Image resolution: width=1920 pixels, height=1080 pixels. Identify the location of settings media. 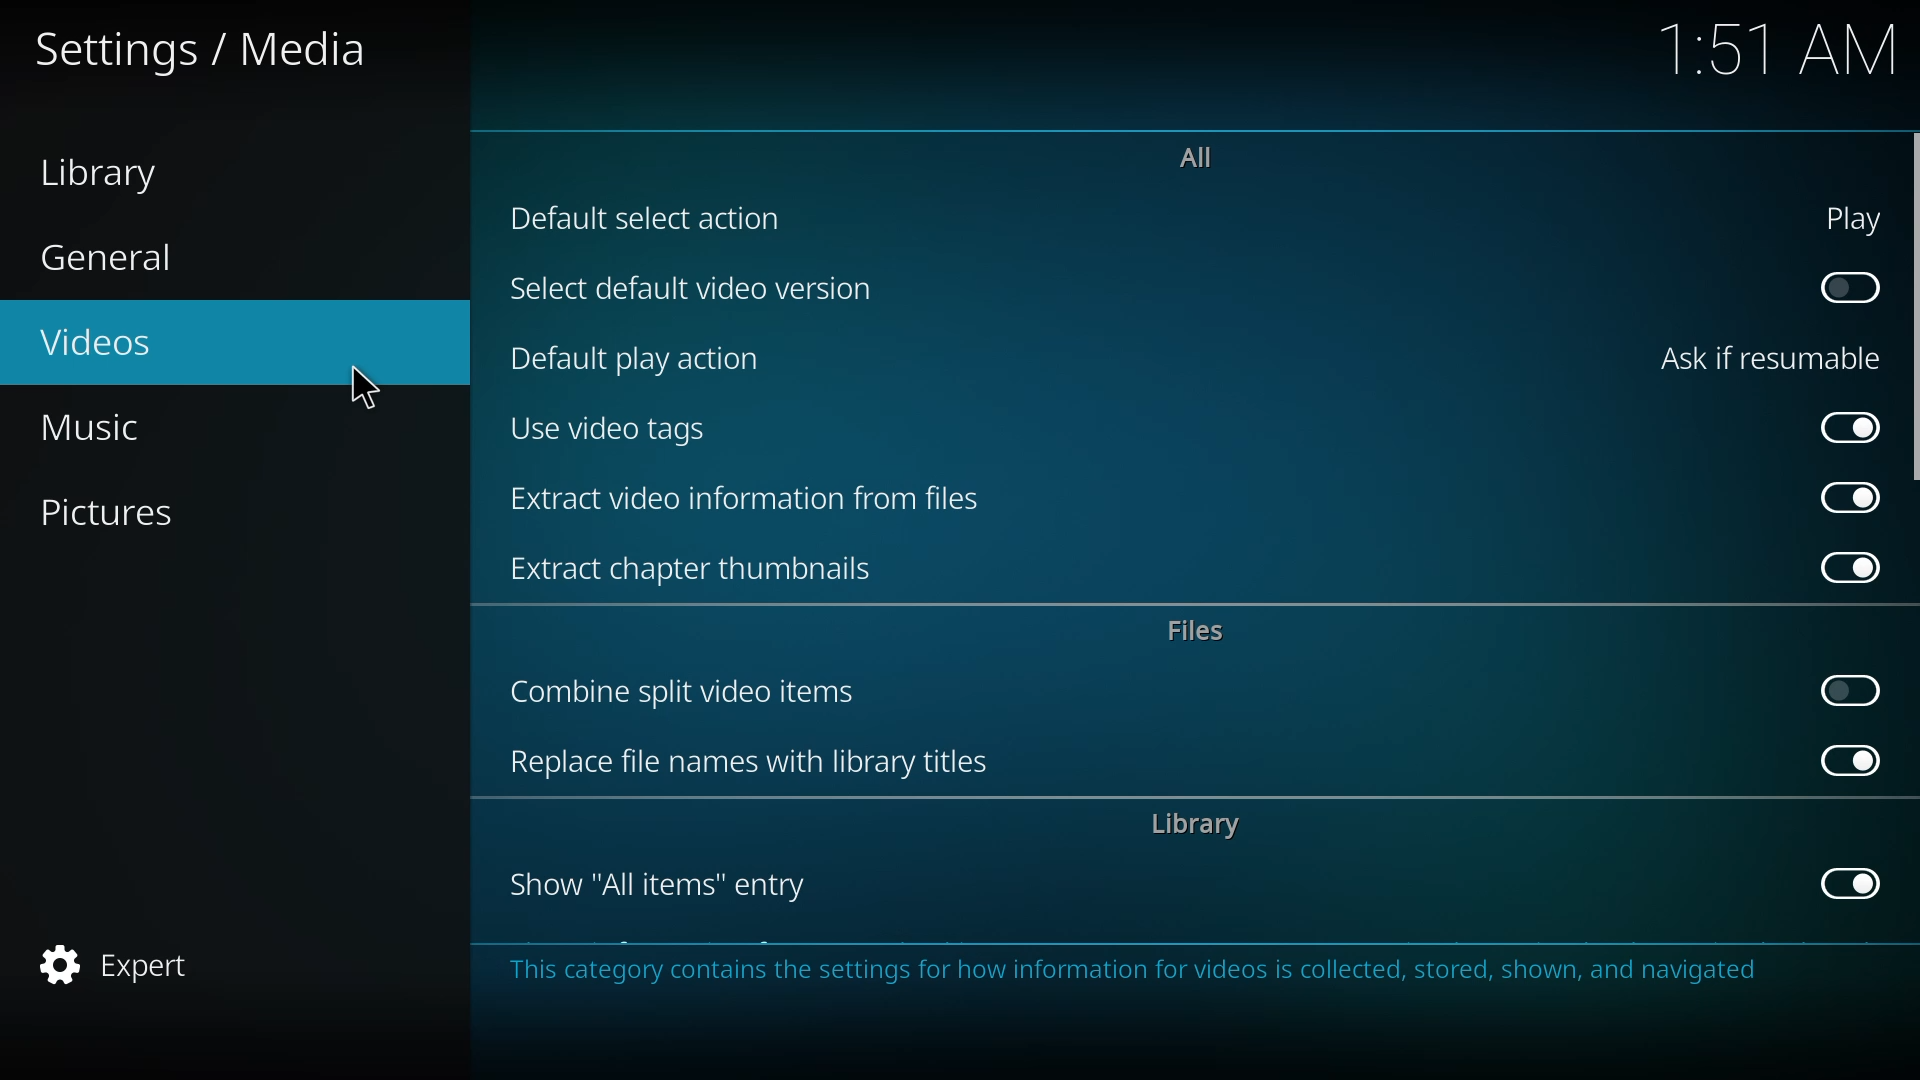
(202, 50).